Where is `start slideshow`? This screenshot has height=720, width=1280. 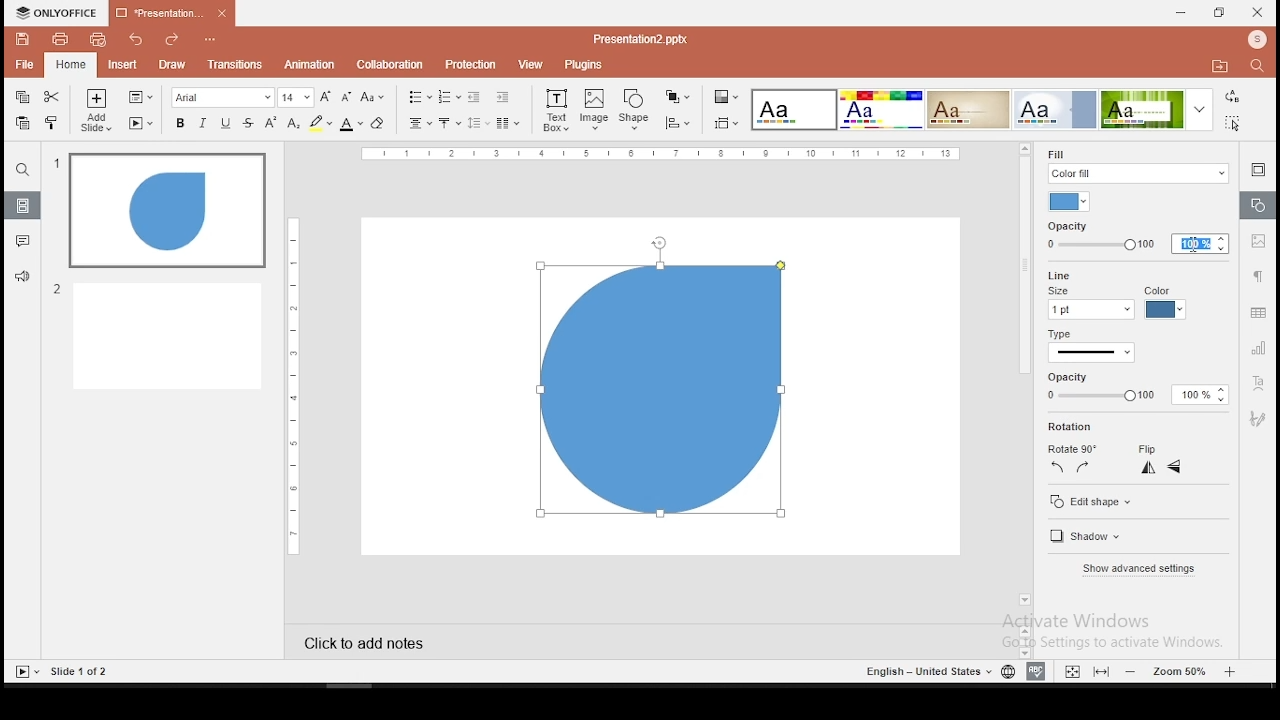 start slideshow is located at coordinates (27, 672).